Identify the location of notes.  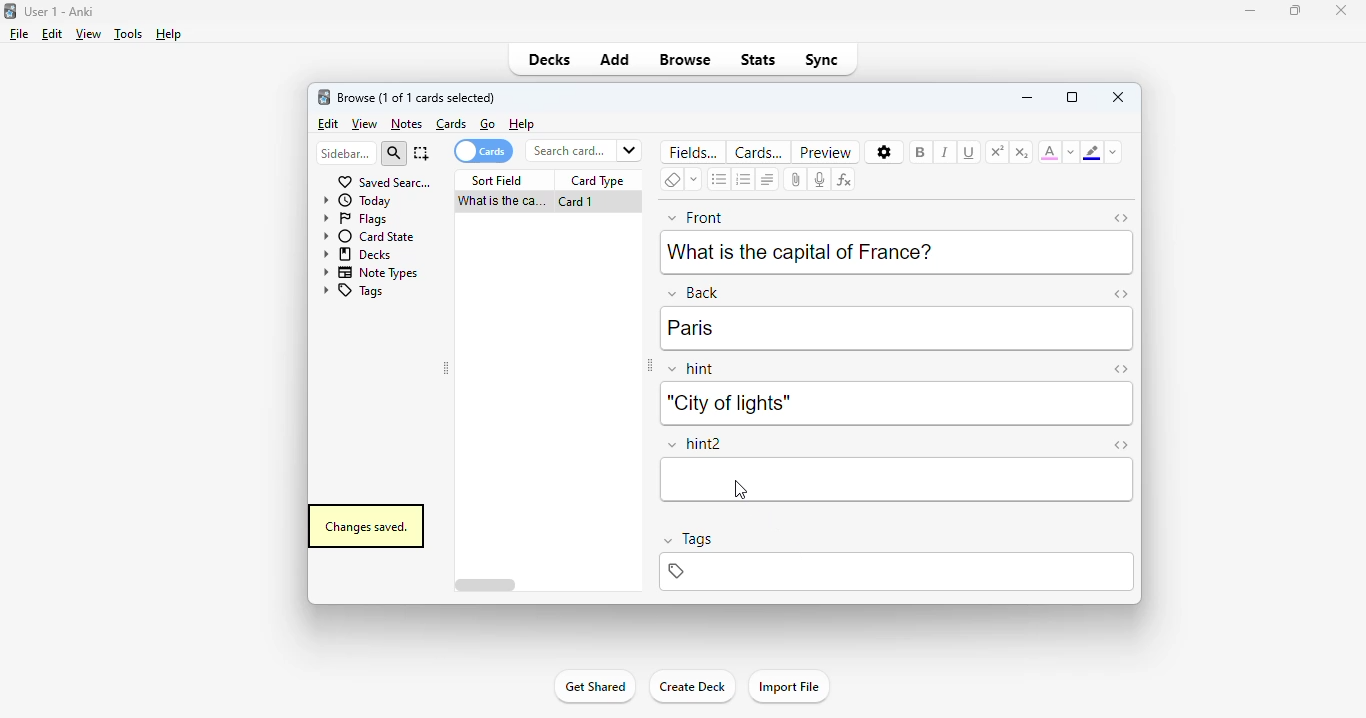
(406, 124).